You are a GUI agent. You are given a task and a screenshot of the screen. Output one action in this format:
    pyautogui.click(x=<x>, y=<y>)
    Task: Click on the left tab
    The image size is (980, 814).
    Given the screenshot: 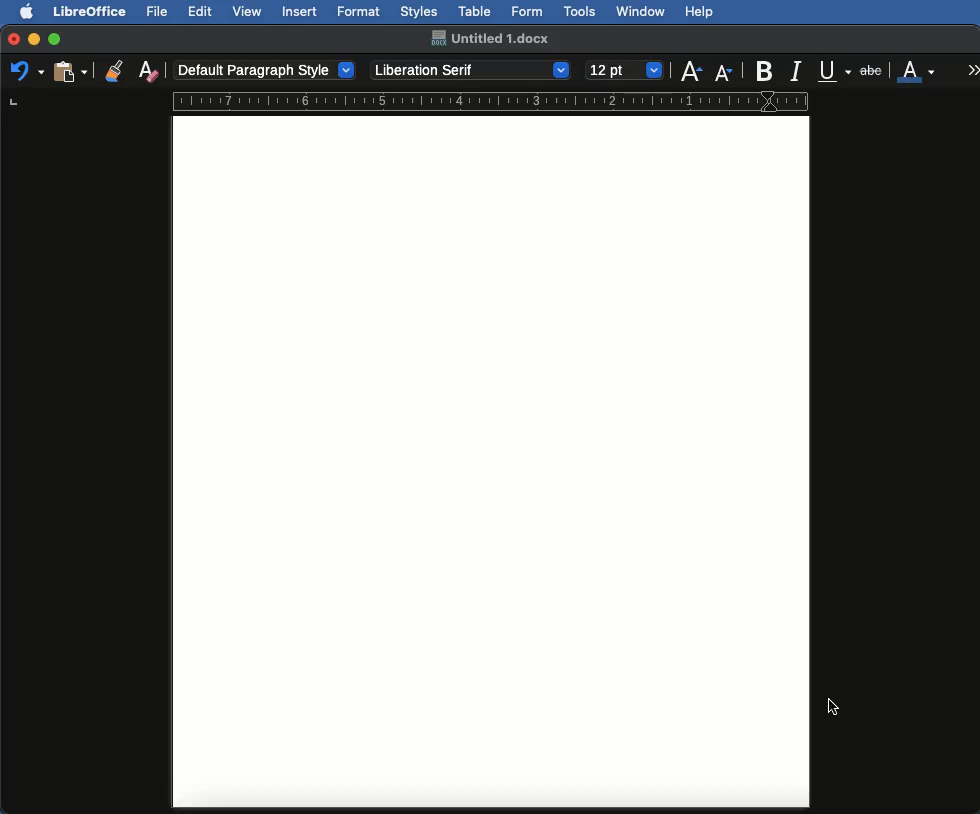 What is the action you would take?
    pyautogui.click(x=11, y=102)
    